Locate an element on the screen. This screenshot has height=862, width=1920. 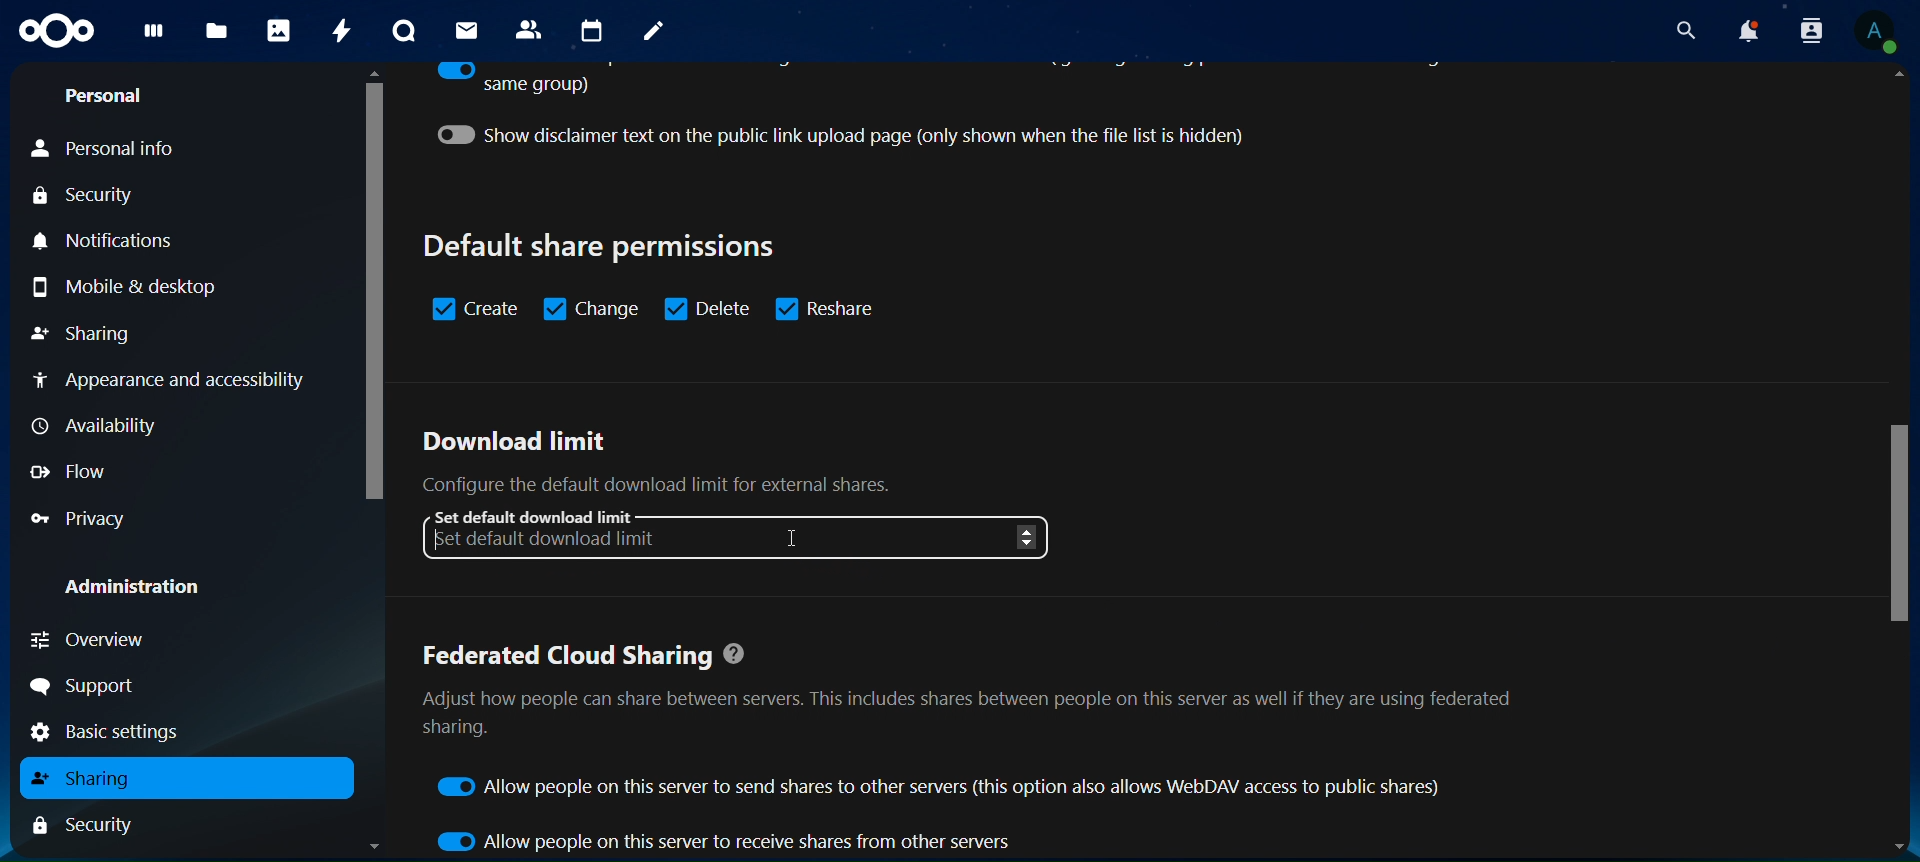
flow is located at coordinates (69, 471).